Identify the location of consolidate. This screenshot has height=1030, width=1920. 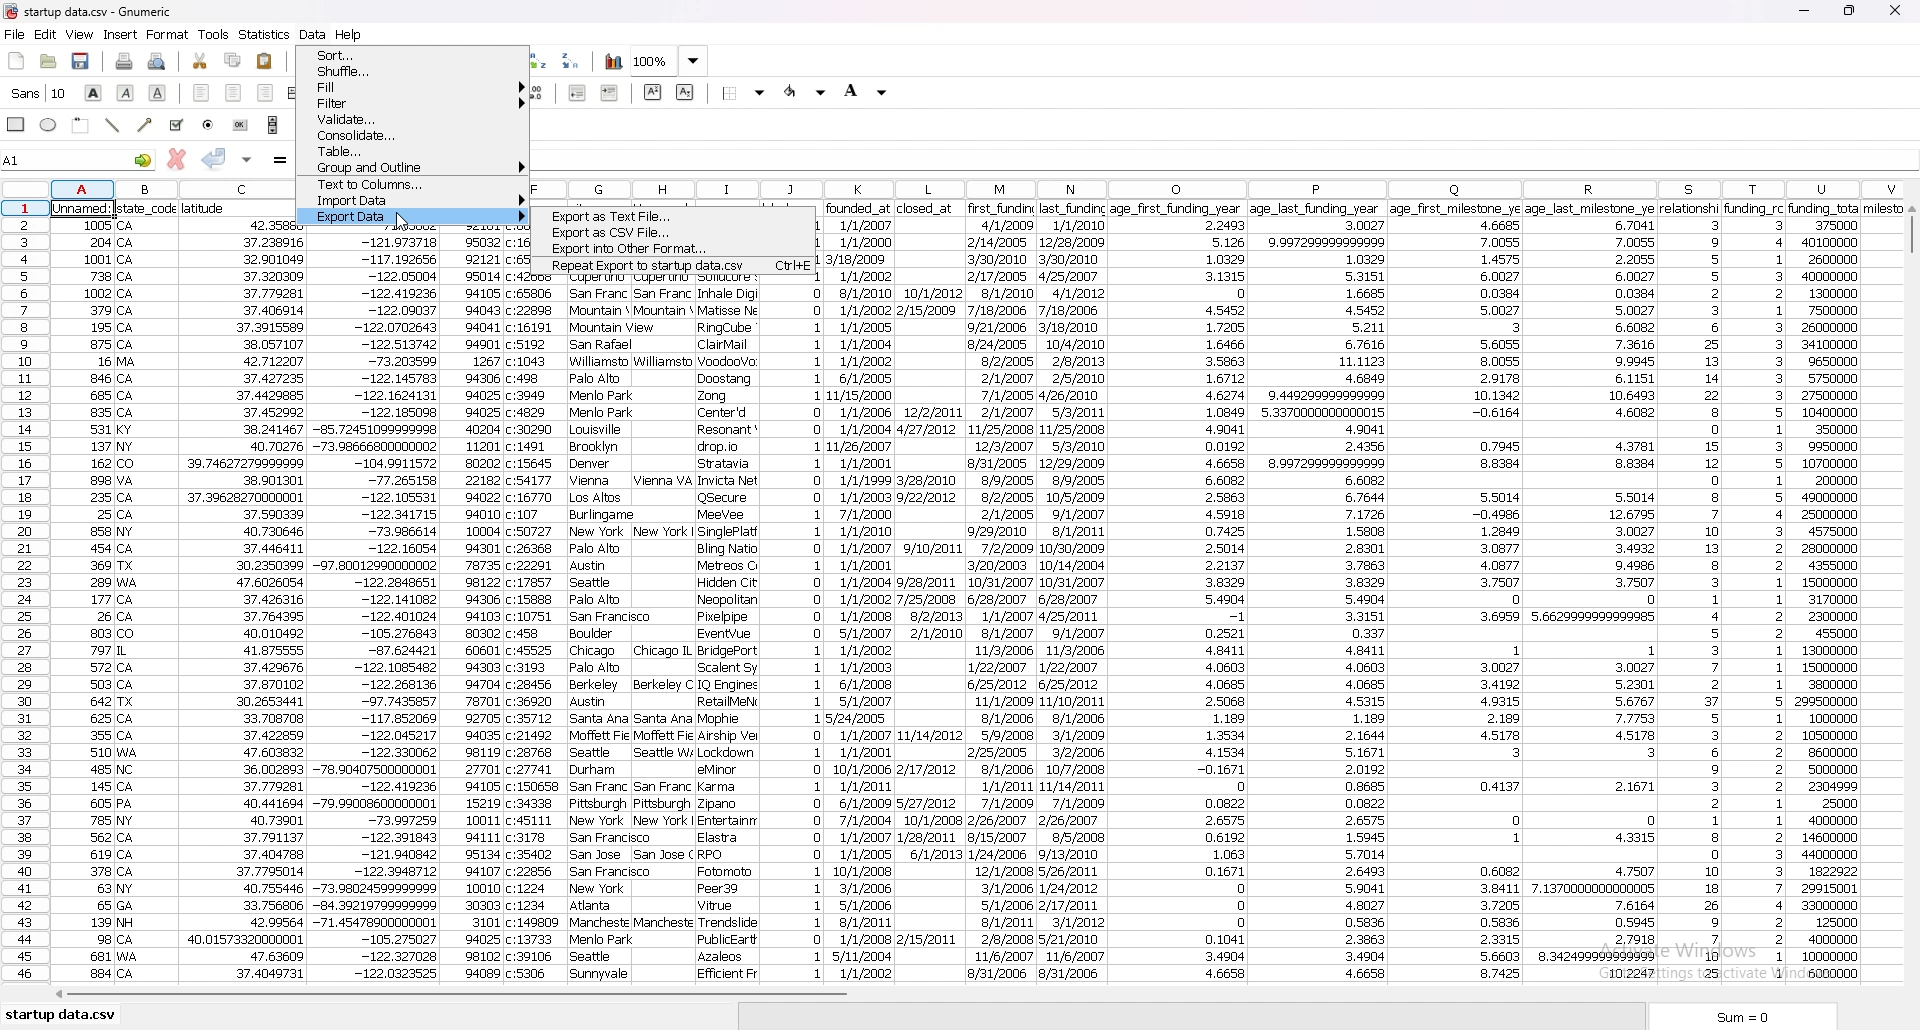
(414, 135).